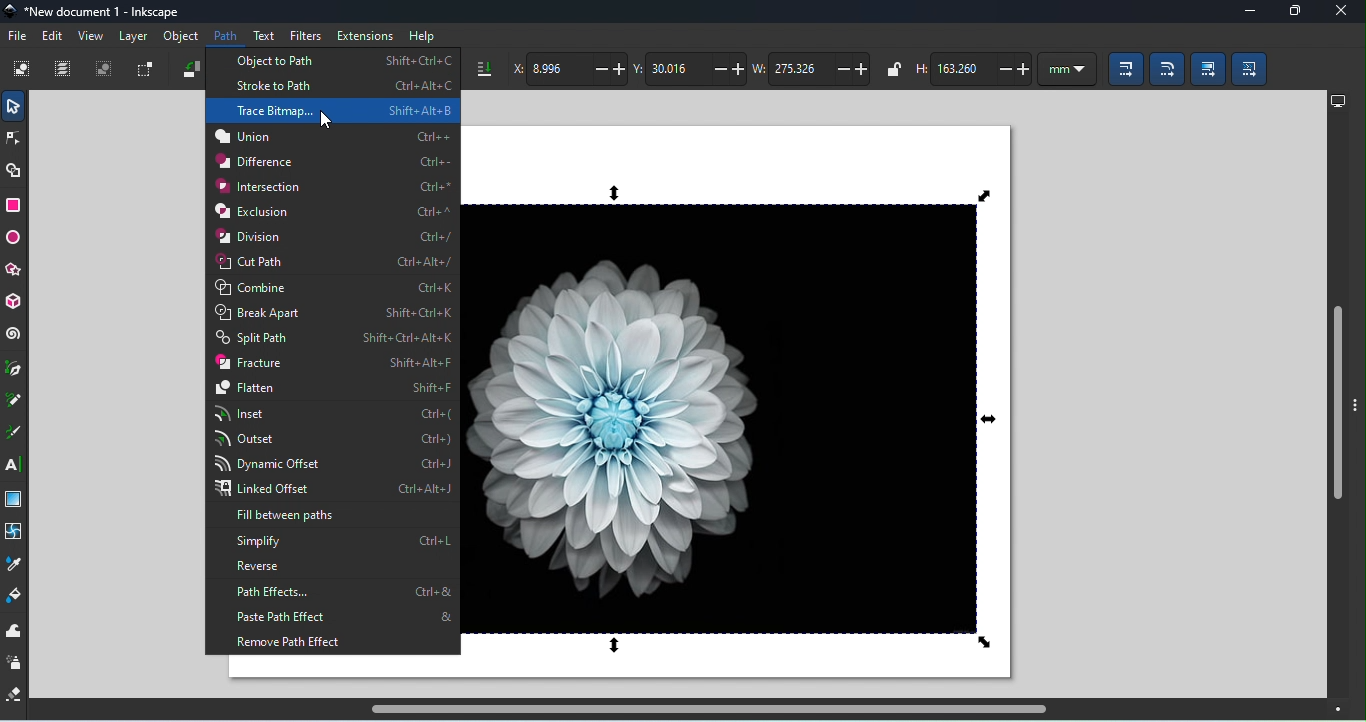 The width and height of the screenshot is (1366, 722). What do you see at coordinates (366, 34) in the screenshot?
I see `Extensions` at bounding box center [366, 34].